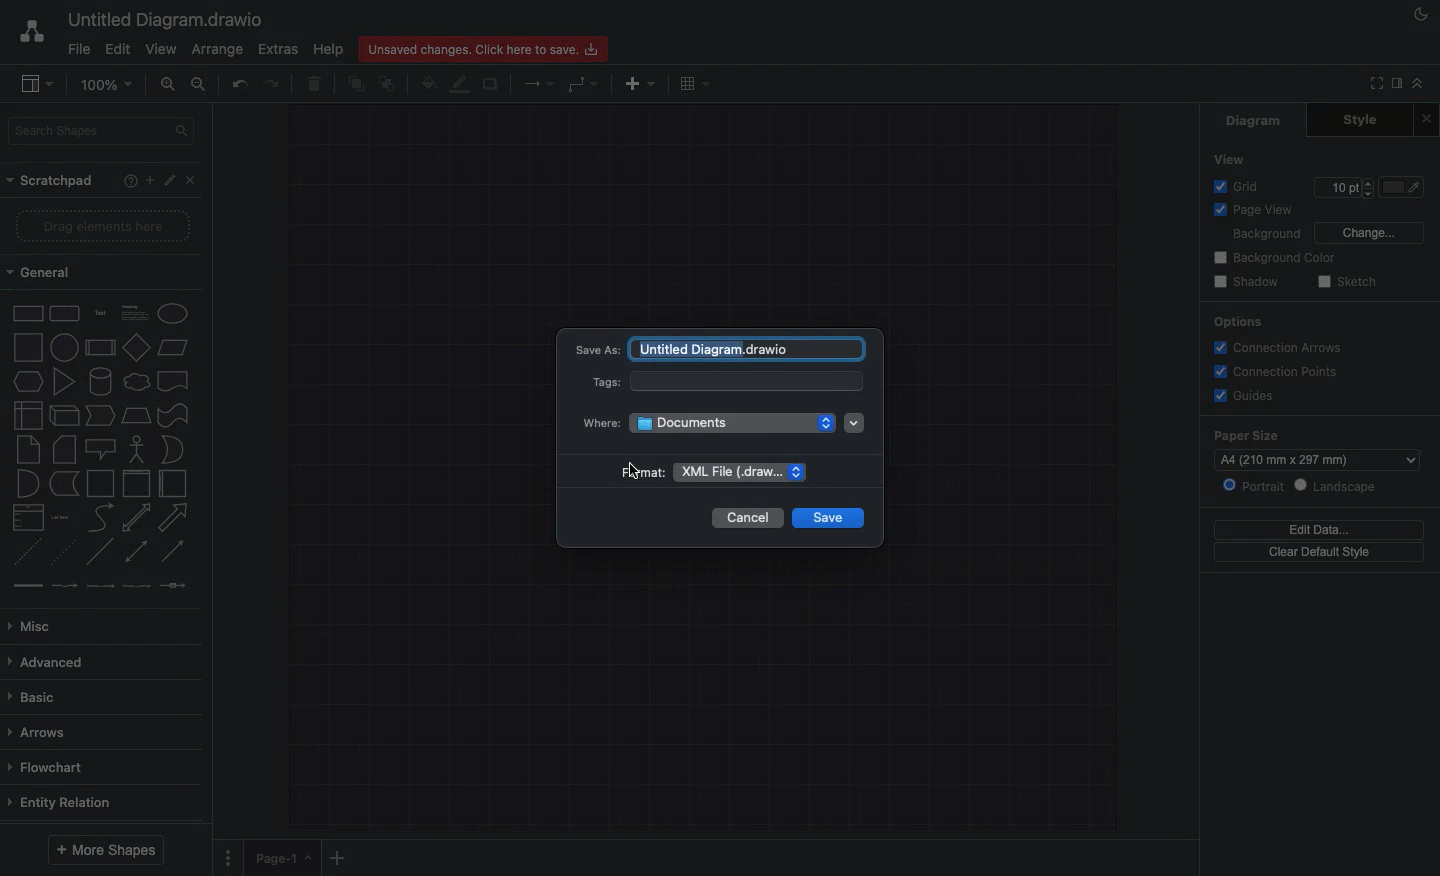 This screenshot has width=1440, height=876. What do you see at coordinates (1322, 553) in the screenshot?
I see `Clear default style` at bounding box center [1322, 553].